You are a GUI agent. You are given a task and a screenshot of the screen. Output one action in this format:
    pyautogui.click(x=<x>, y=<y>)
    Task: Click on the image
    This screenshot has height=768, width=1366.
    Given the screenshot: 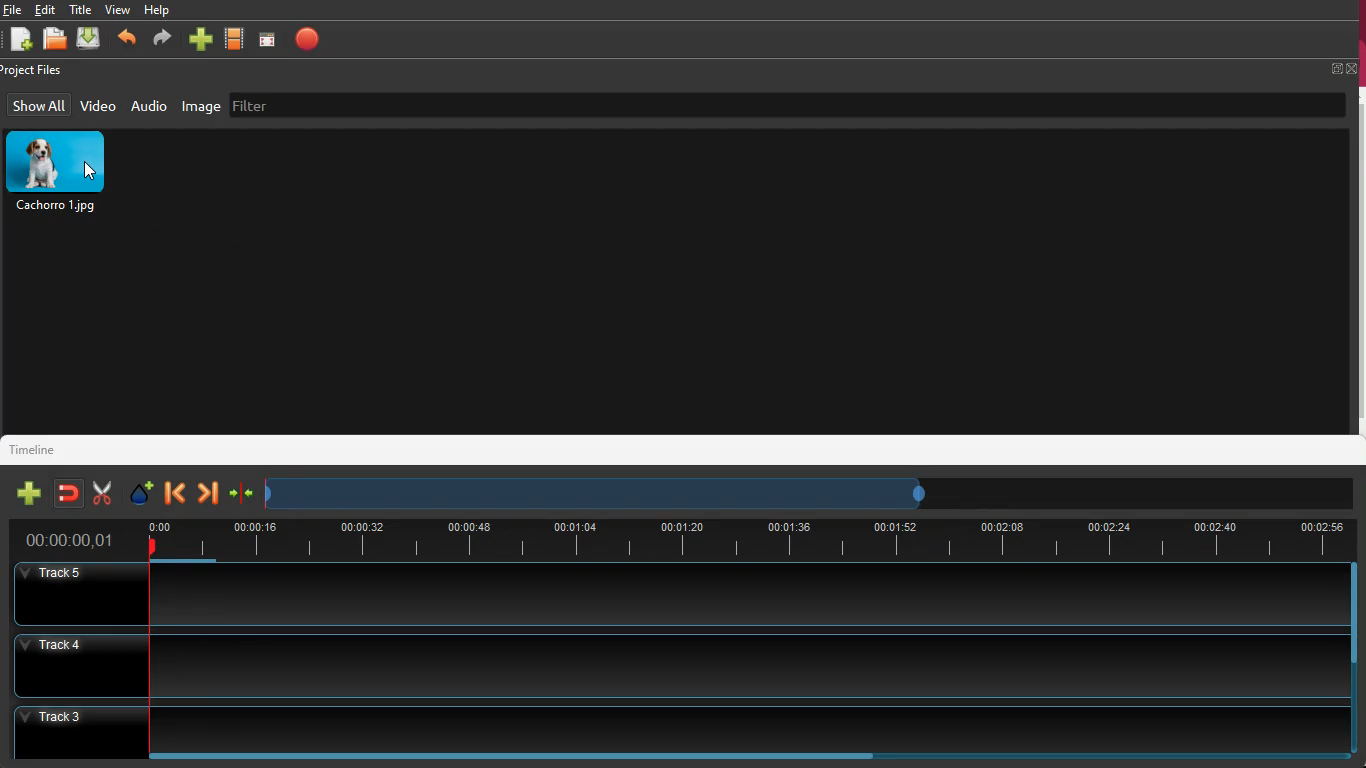 What is the action you would take?
    pyautogui.click(x=64, y=172)
    